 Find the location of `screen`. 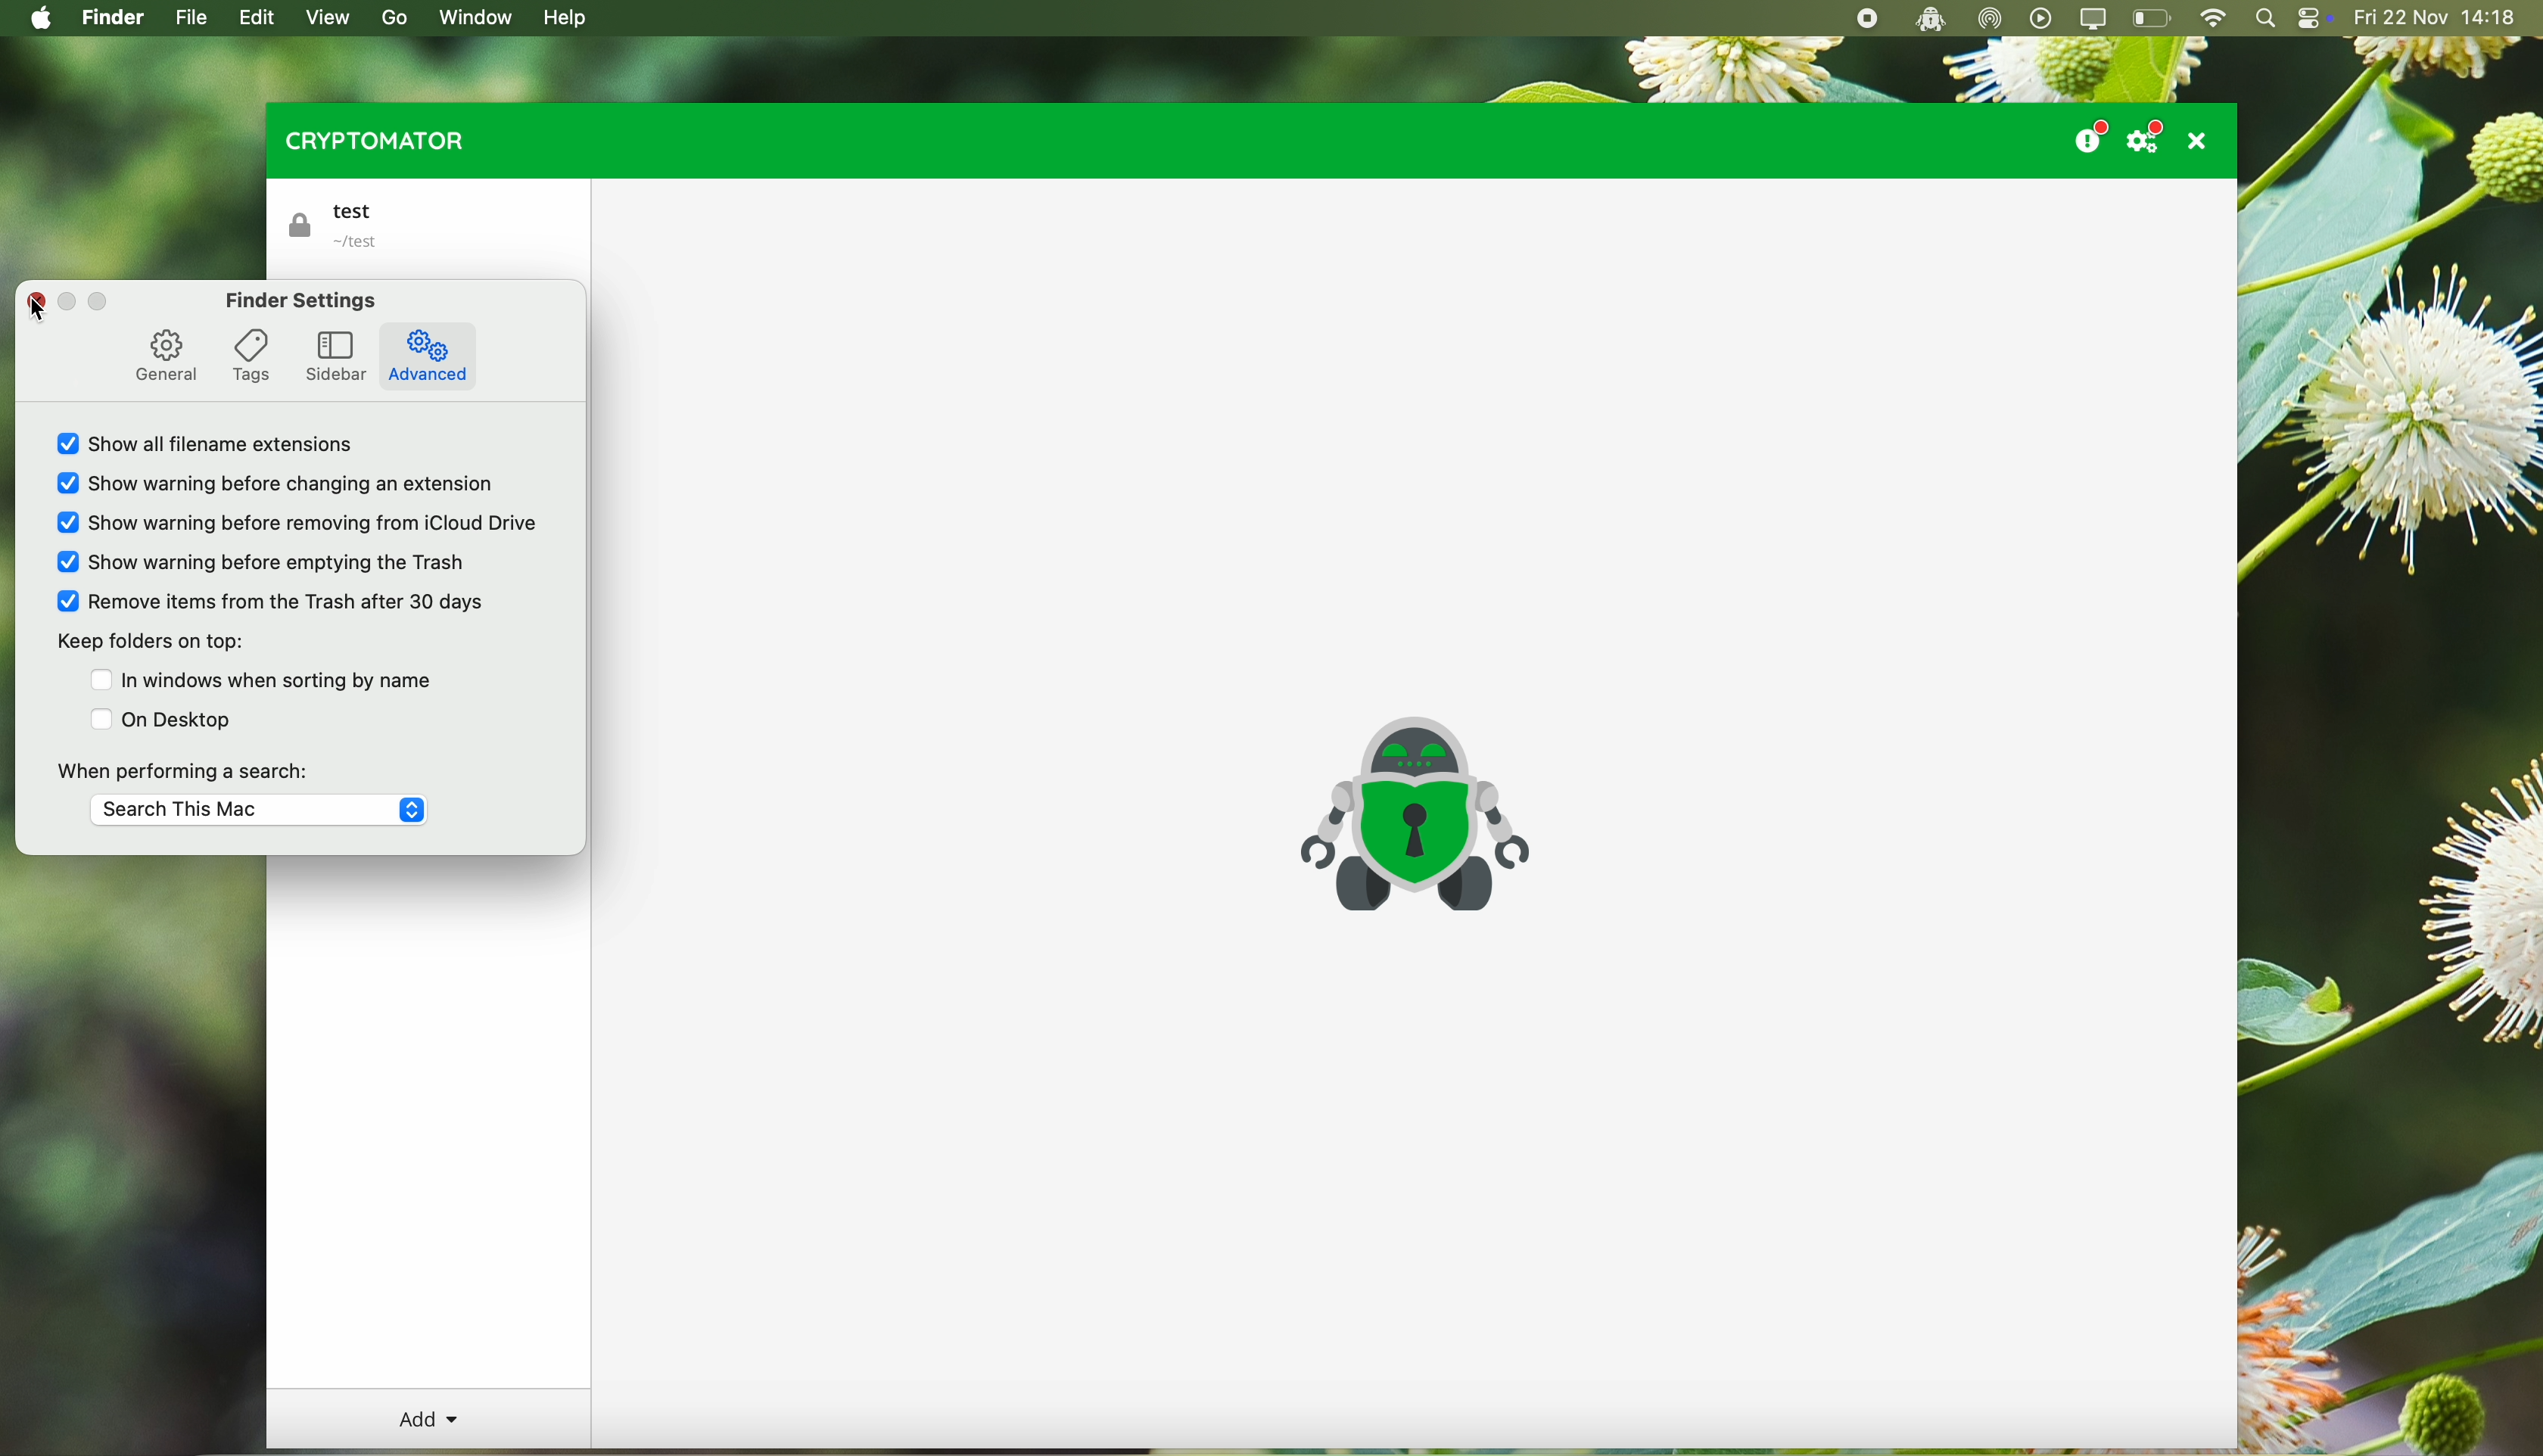

screen is located at coordinates (2096, 19).